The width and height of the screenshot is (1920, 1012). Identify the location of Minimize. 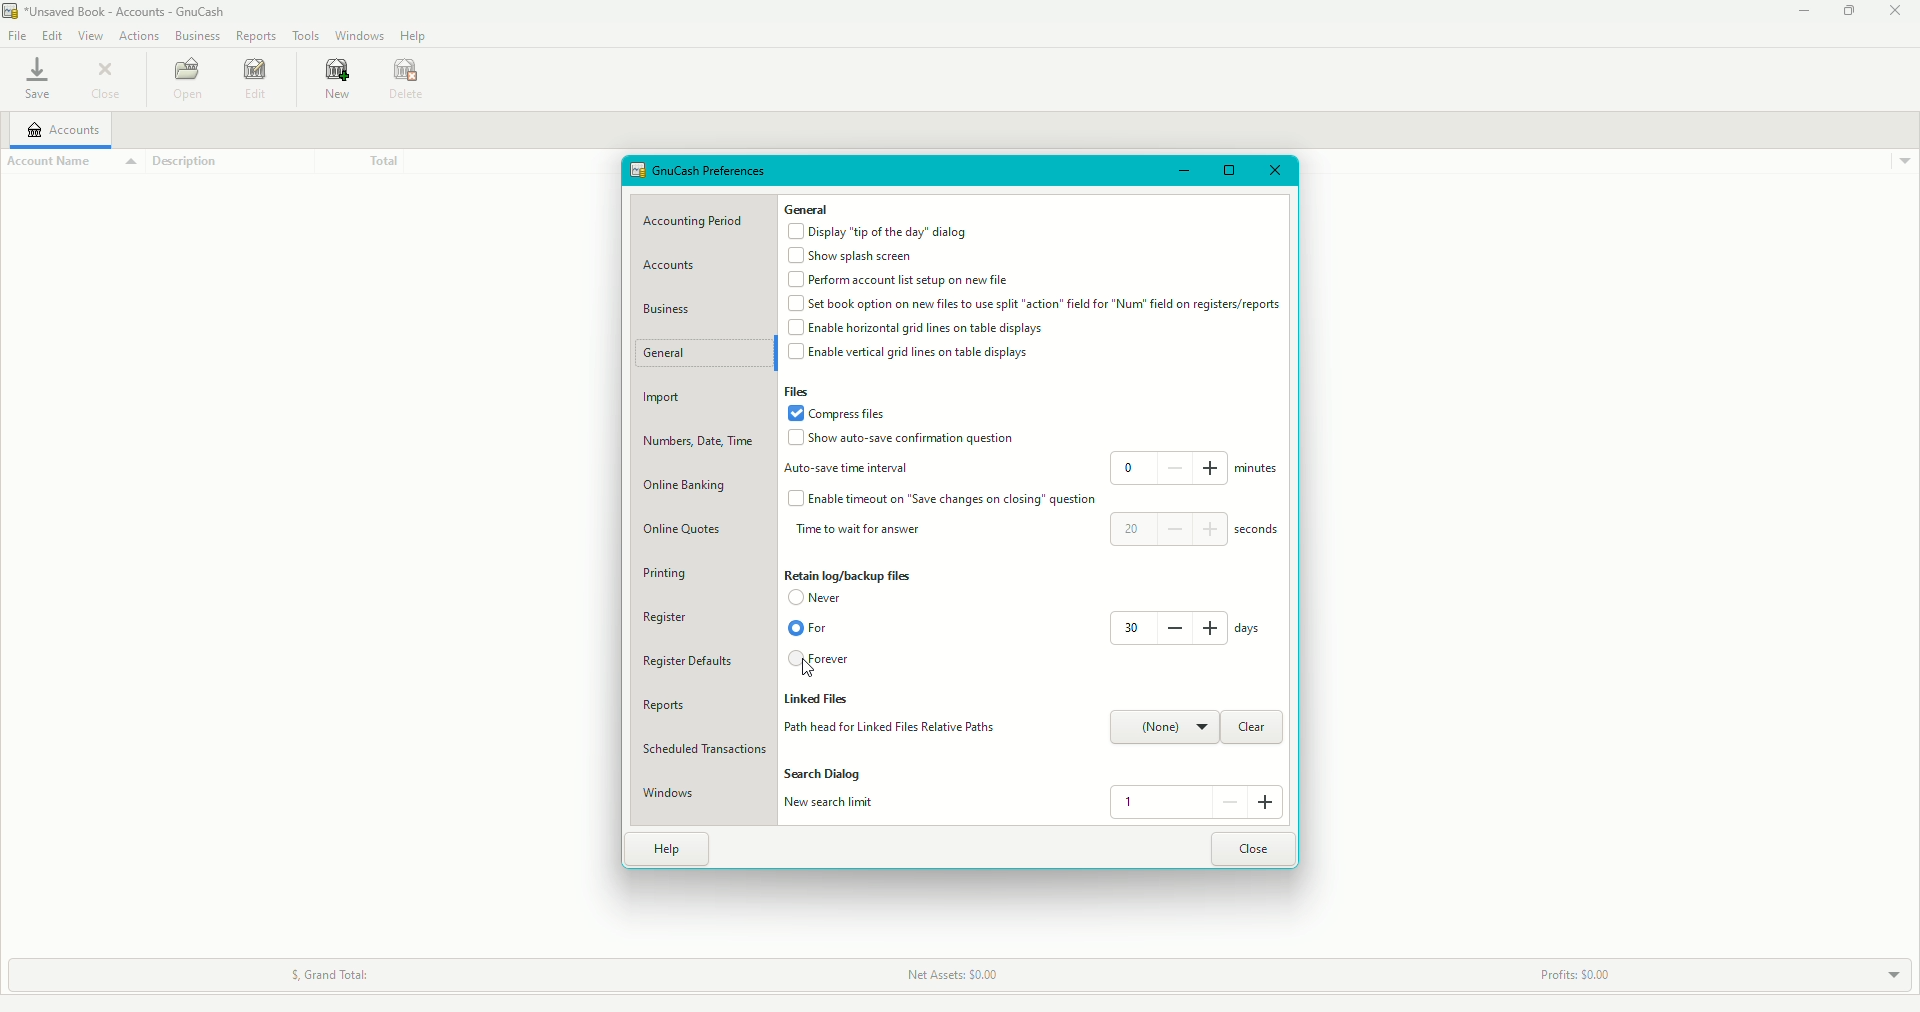
(1179, 169).